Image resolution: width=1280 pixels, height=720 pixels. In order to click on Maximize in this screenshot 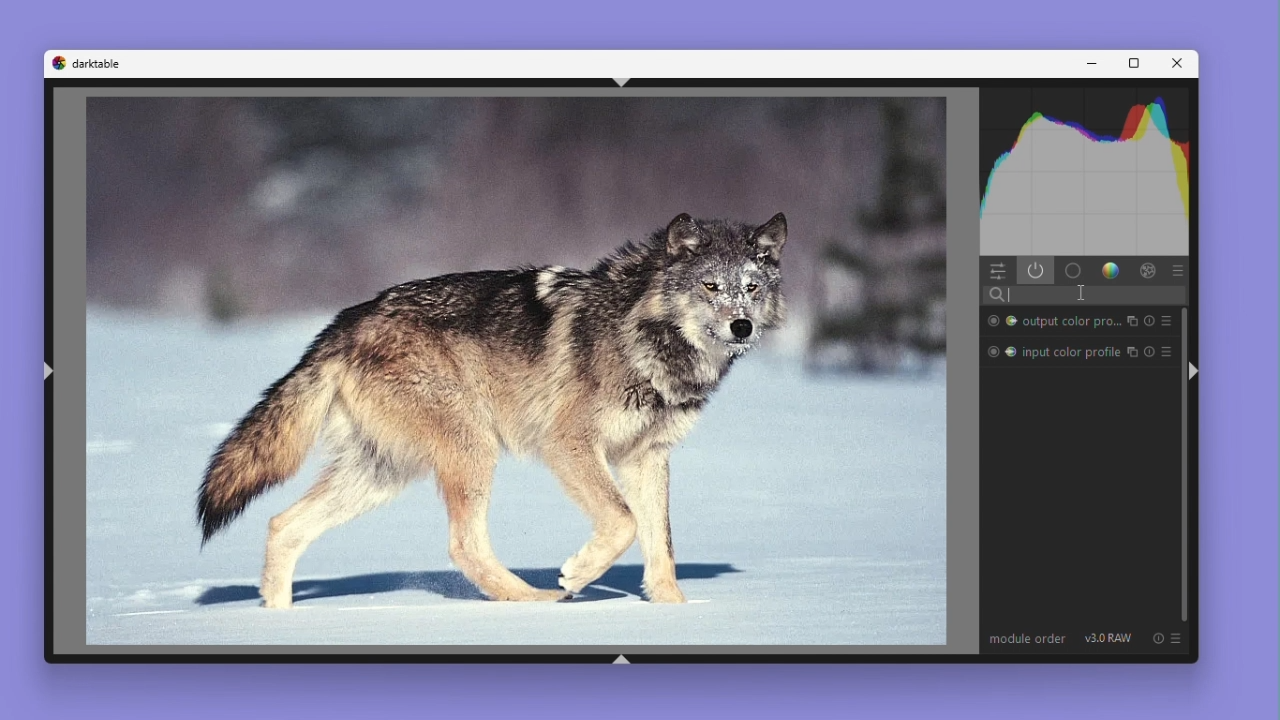, I will do `click(1130, 64)`.